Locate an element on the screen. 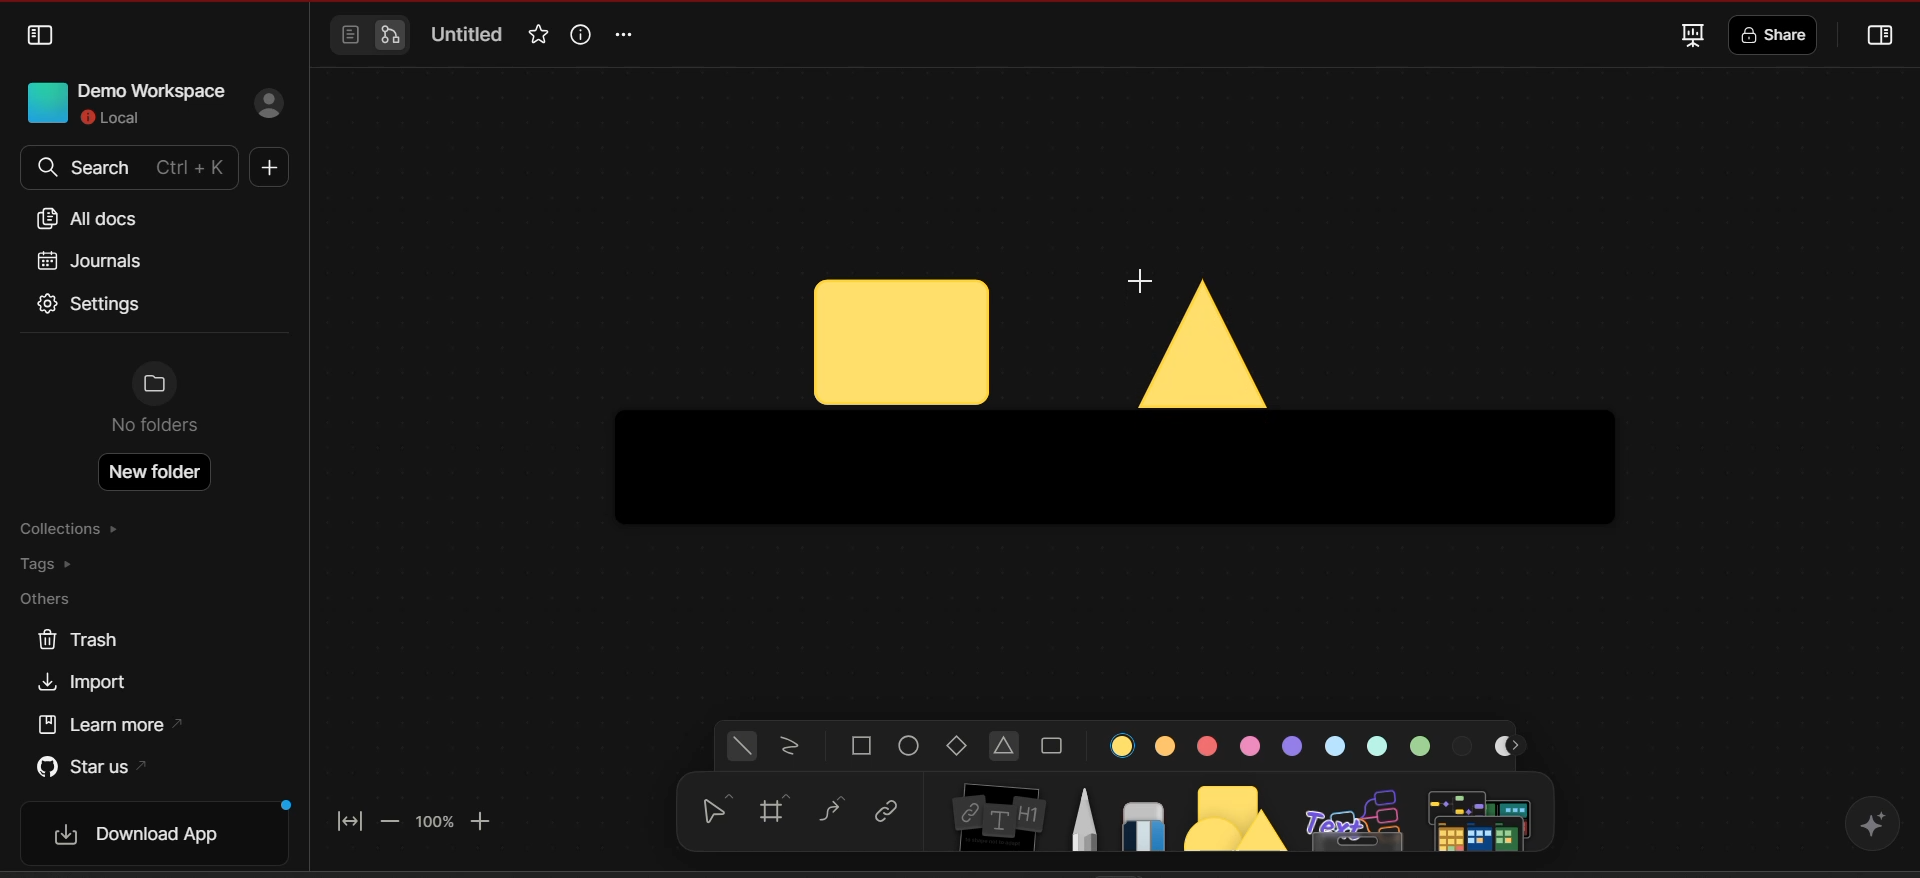 This screenshot has height=878, width=1920. share is located at coordinates (1777, 36).